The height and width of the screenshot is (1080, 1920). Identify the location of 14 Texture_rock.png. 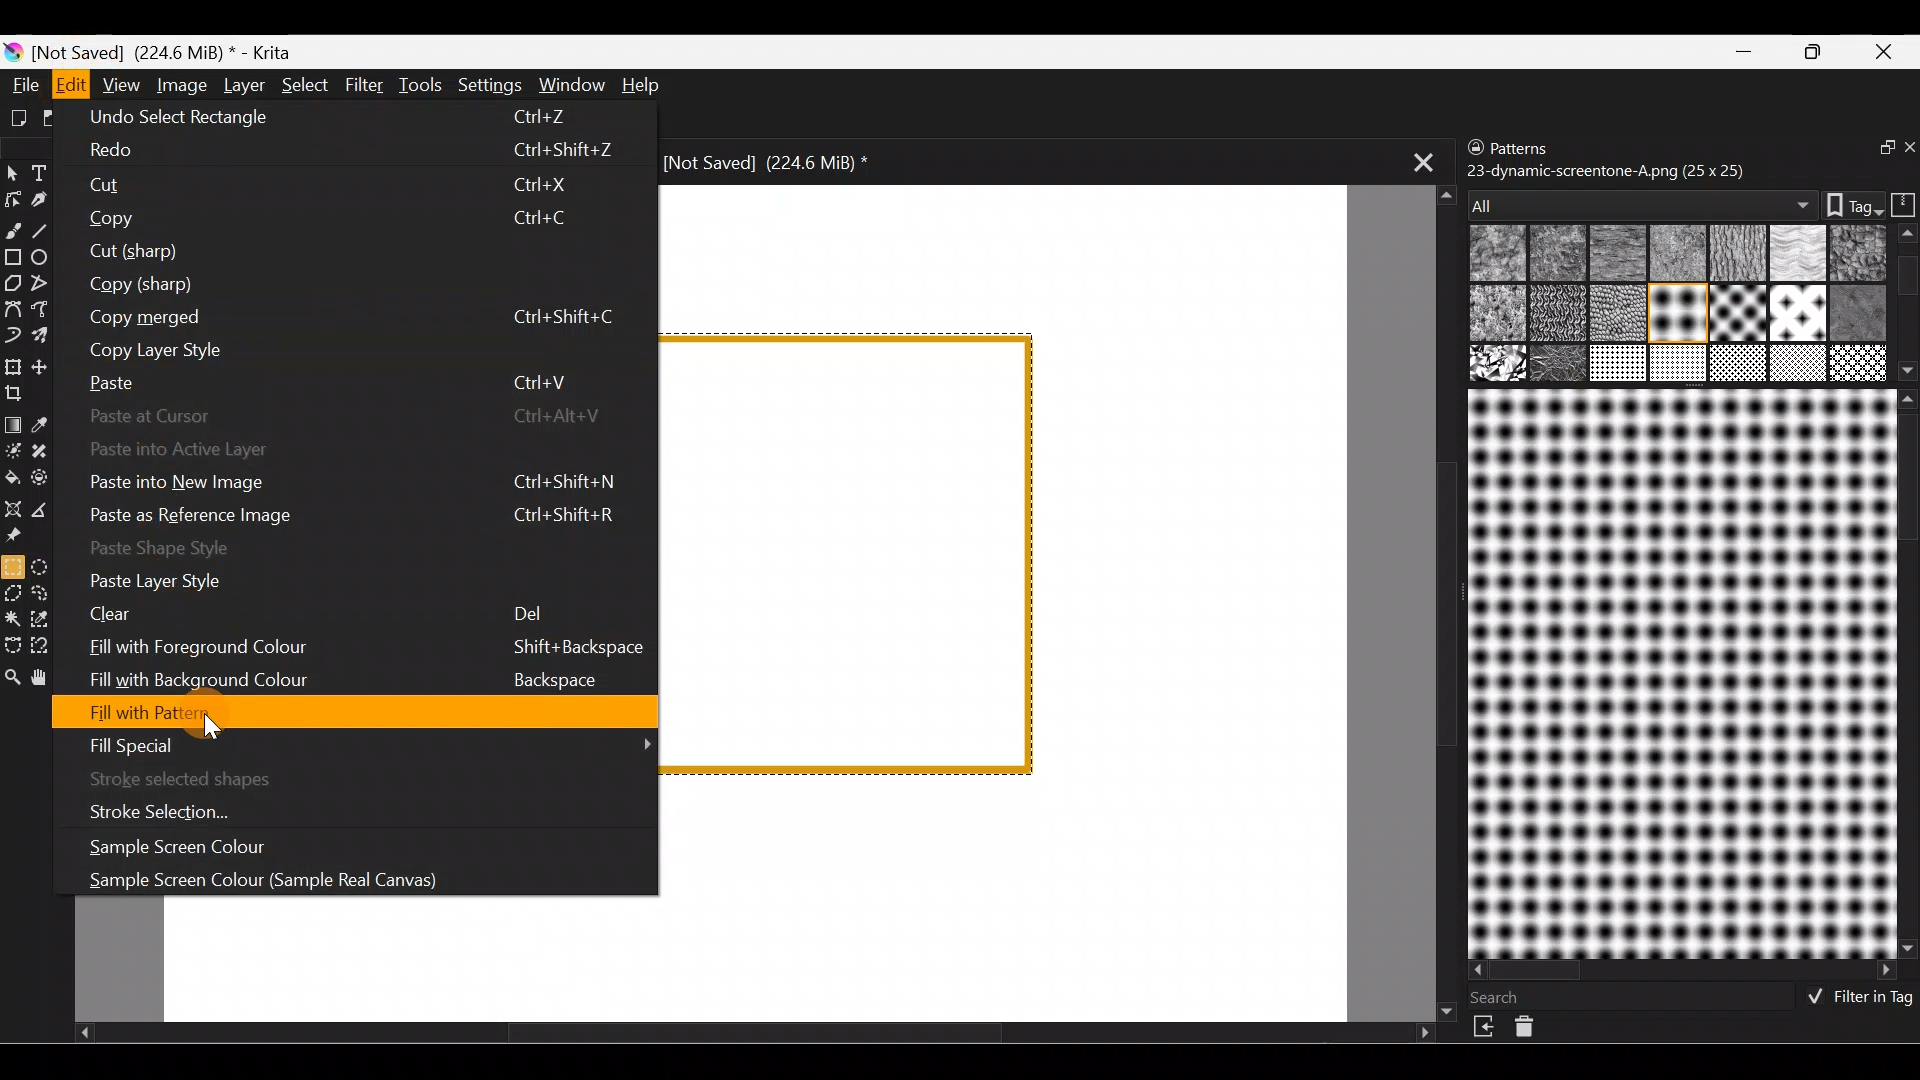
(1500, 365).